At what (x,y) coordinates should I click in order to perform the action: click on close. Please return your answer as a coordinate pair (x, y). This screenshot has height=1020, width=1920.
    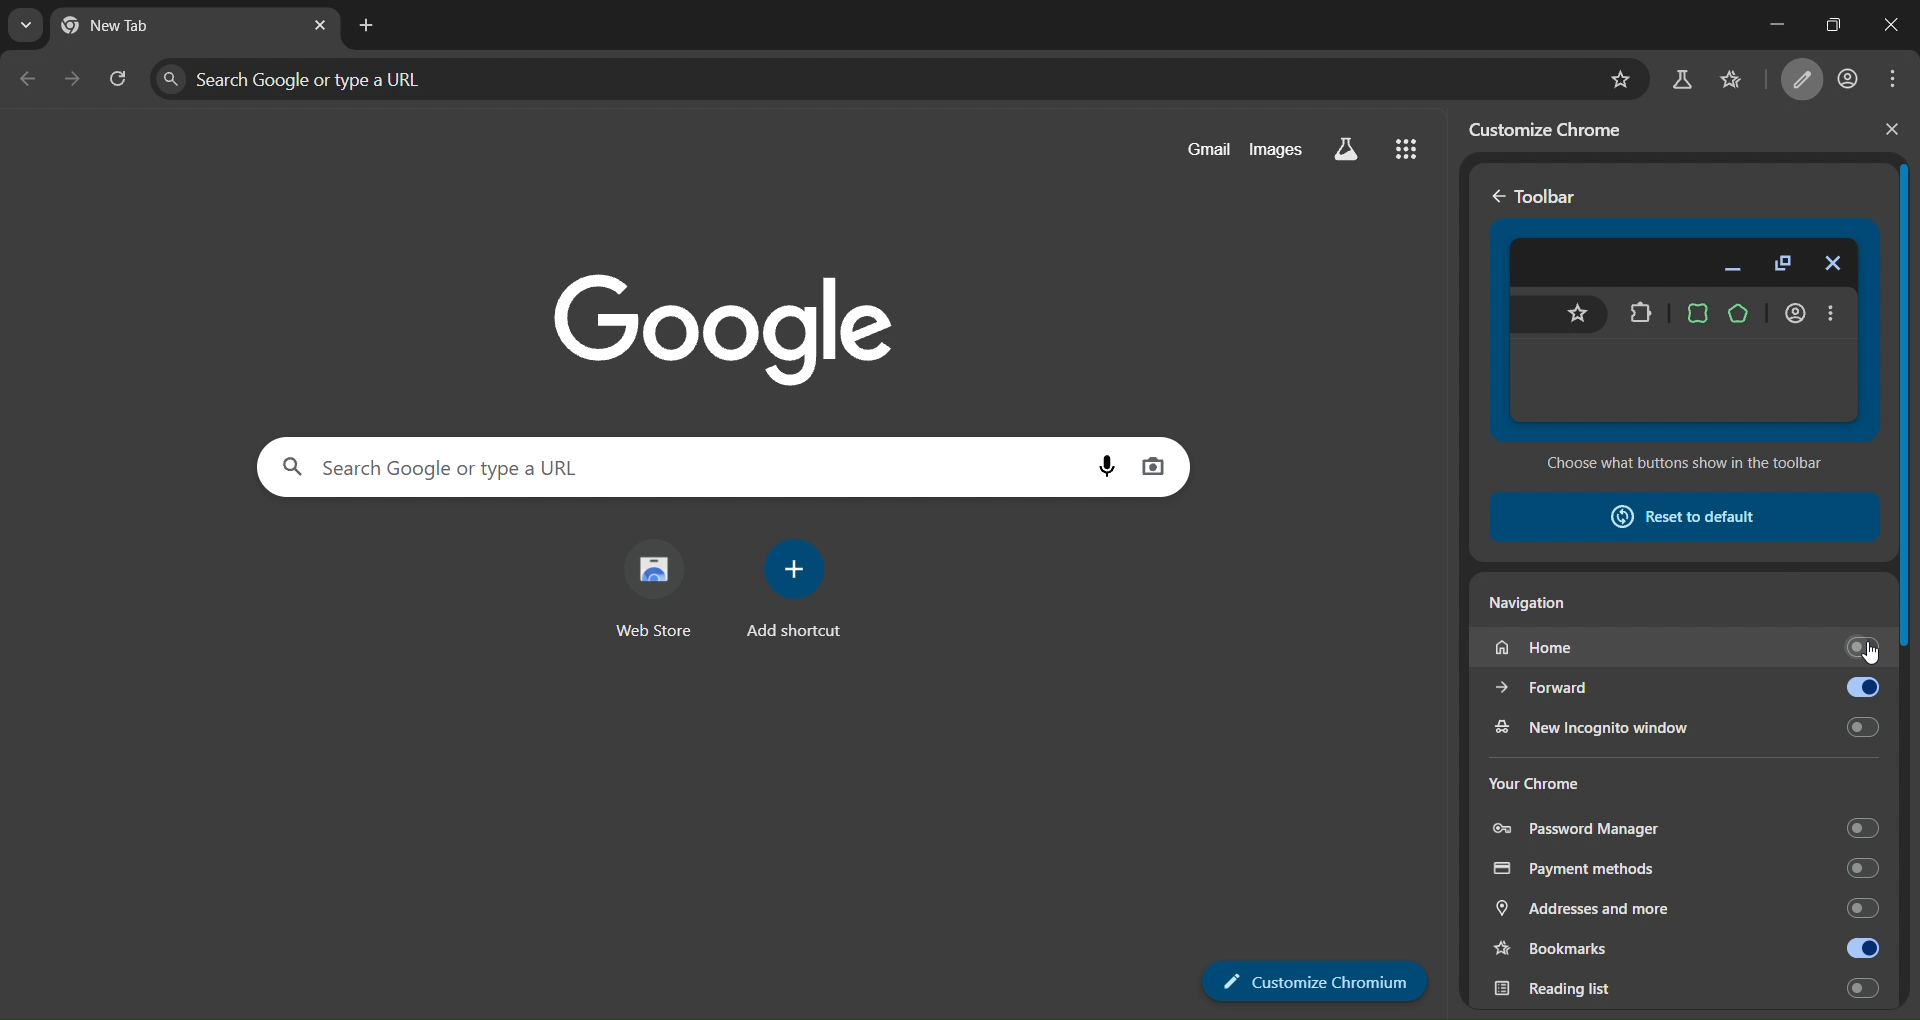
    Looking at the image, I should click on (1892, 129).